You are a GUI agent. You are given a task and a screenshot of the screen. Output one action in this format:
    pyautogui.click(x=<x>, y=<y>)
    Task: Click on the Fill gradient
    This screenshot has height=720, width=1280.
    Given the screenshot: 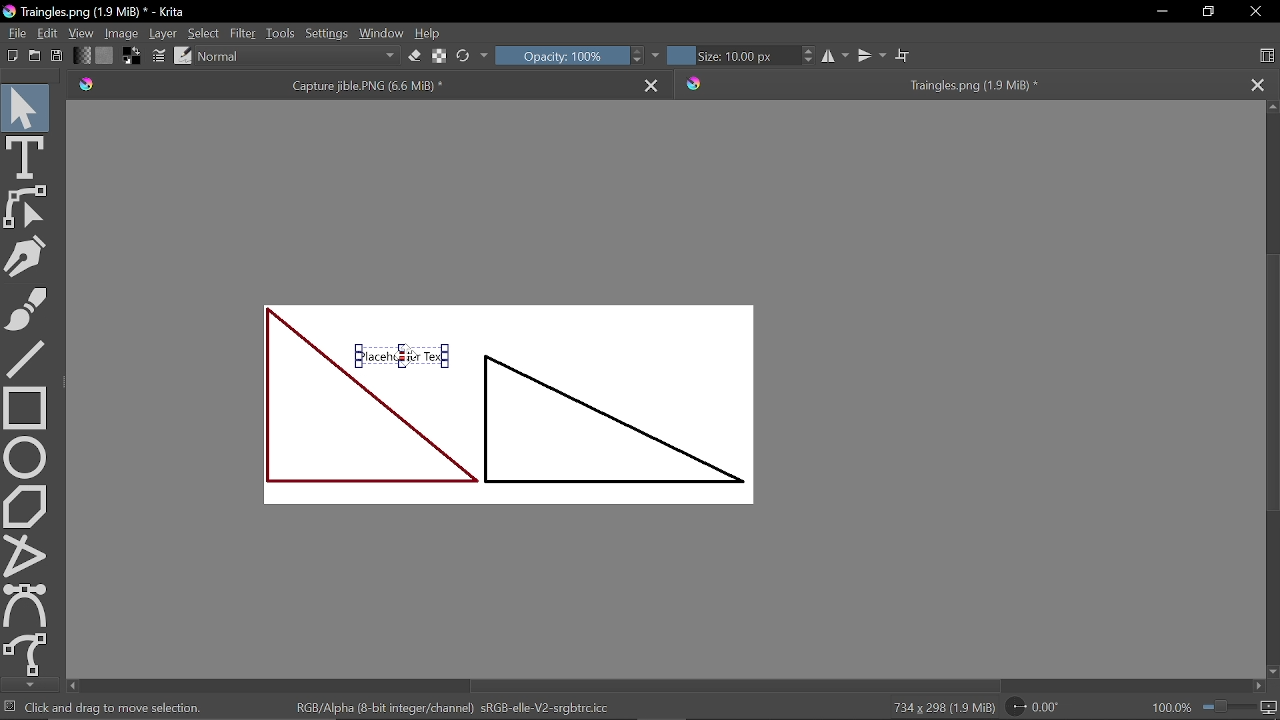 What is the action you would take?
    pyautogui.click(x=83, y=56)
    